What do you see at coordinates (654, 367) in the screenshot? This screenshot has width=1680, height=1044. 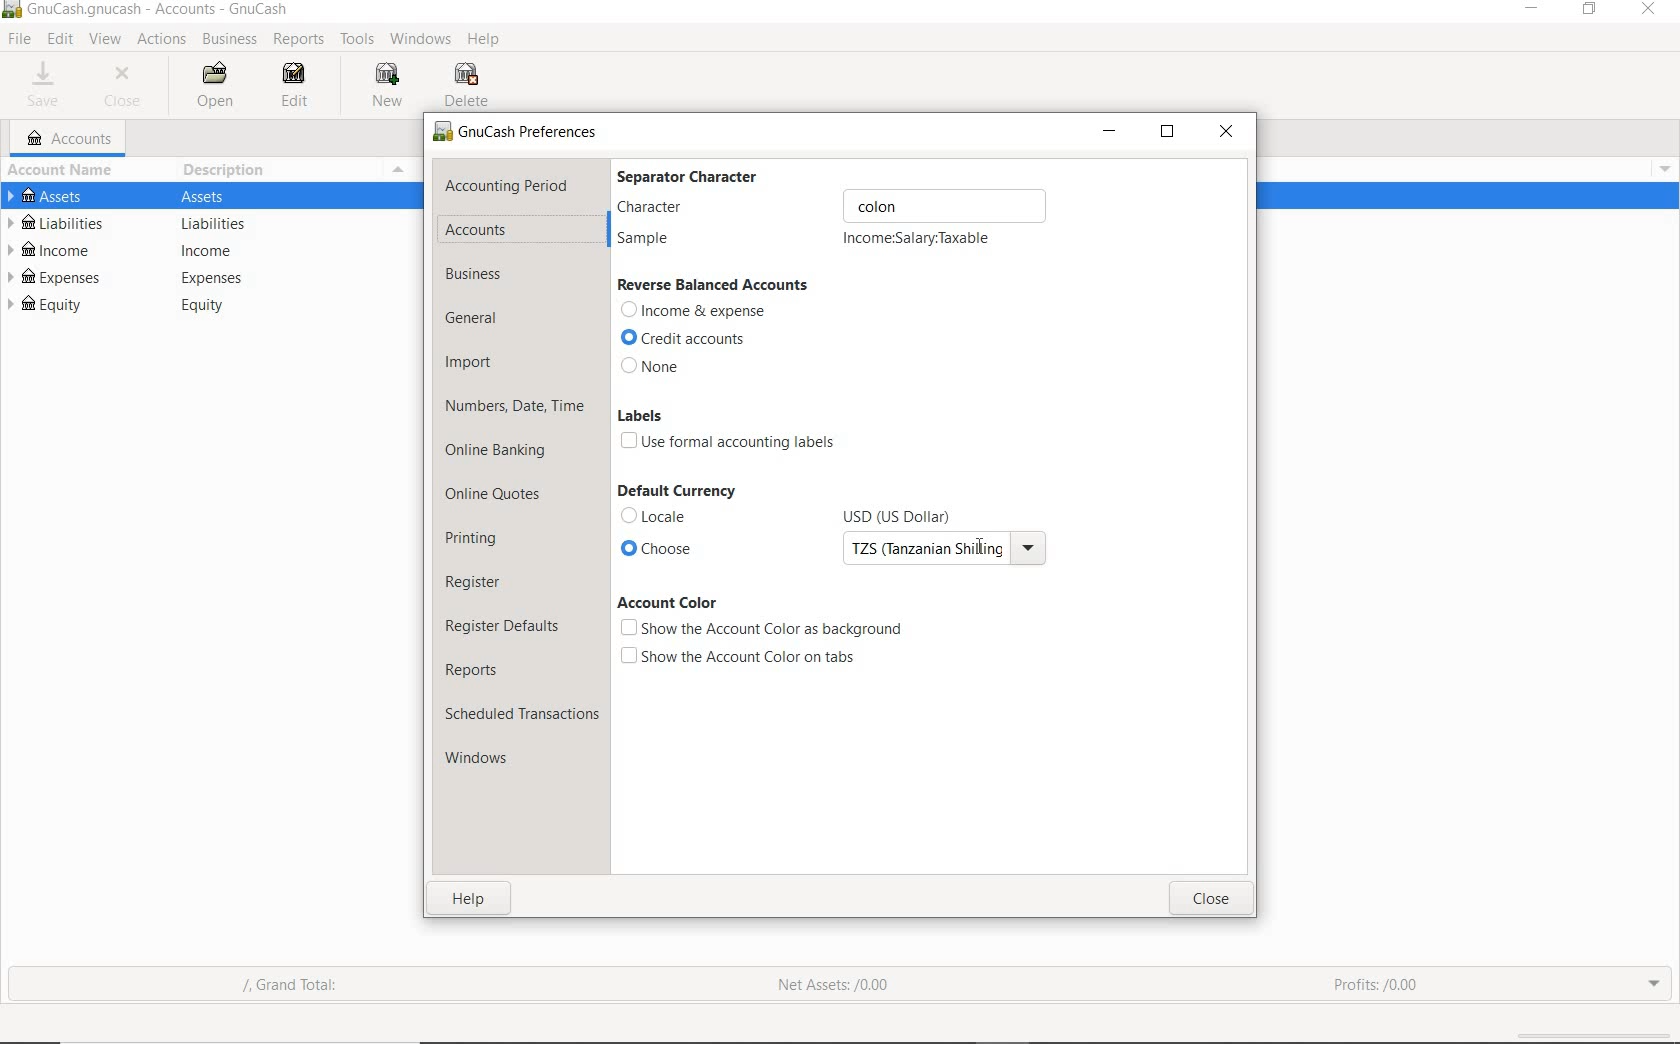 I see `none` at bounding box center [654, 367].